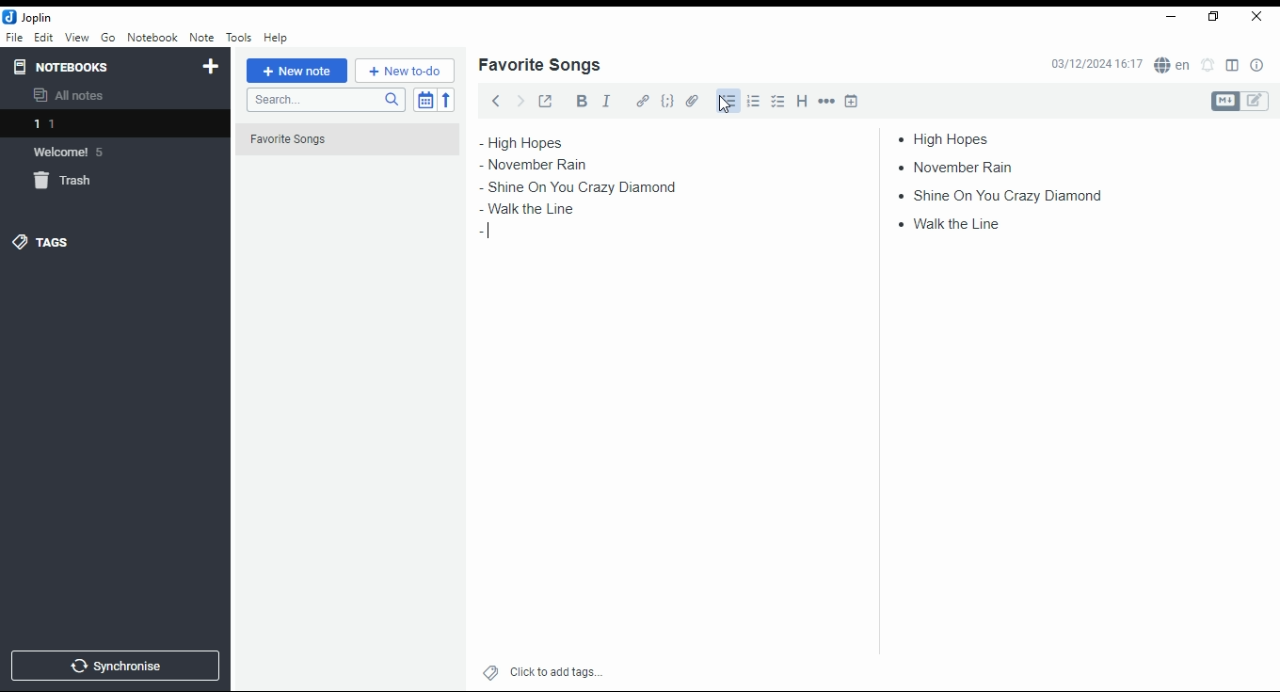  I want to click on november rain, so click(548, 165).